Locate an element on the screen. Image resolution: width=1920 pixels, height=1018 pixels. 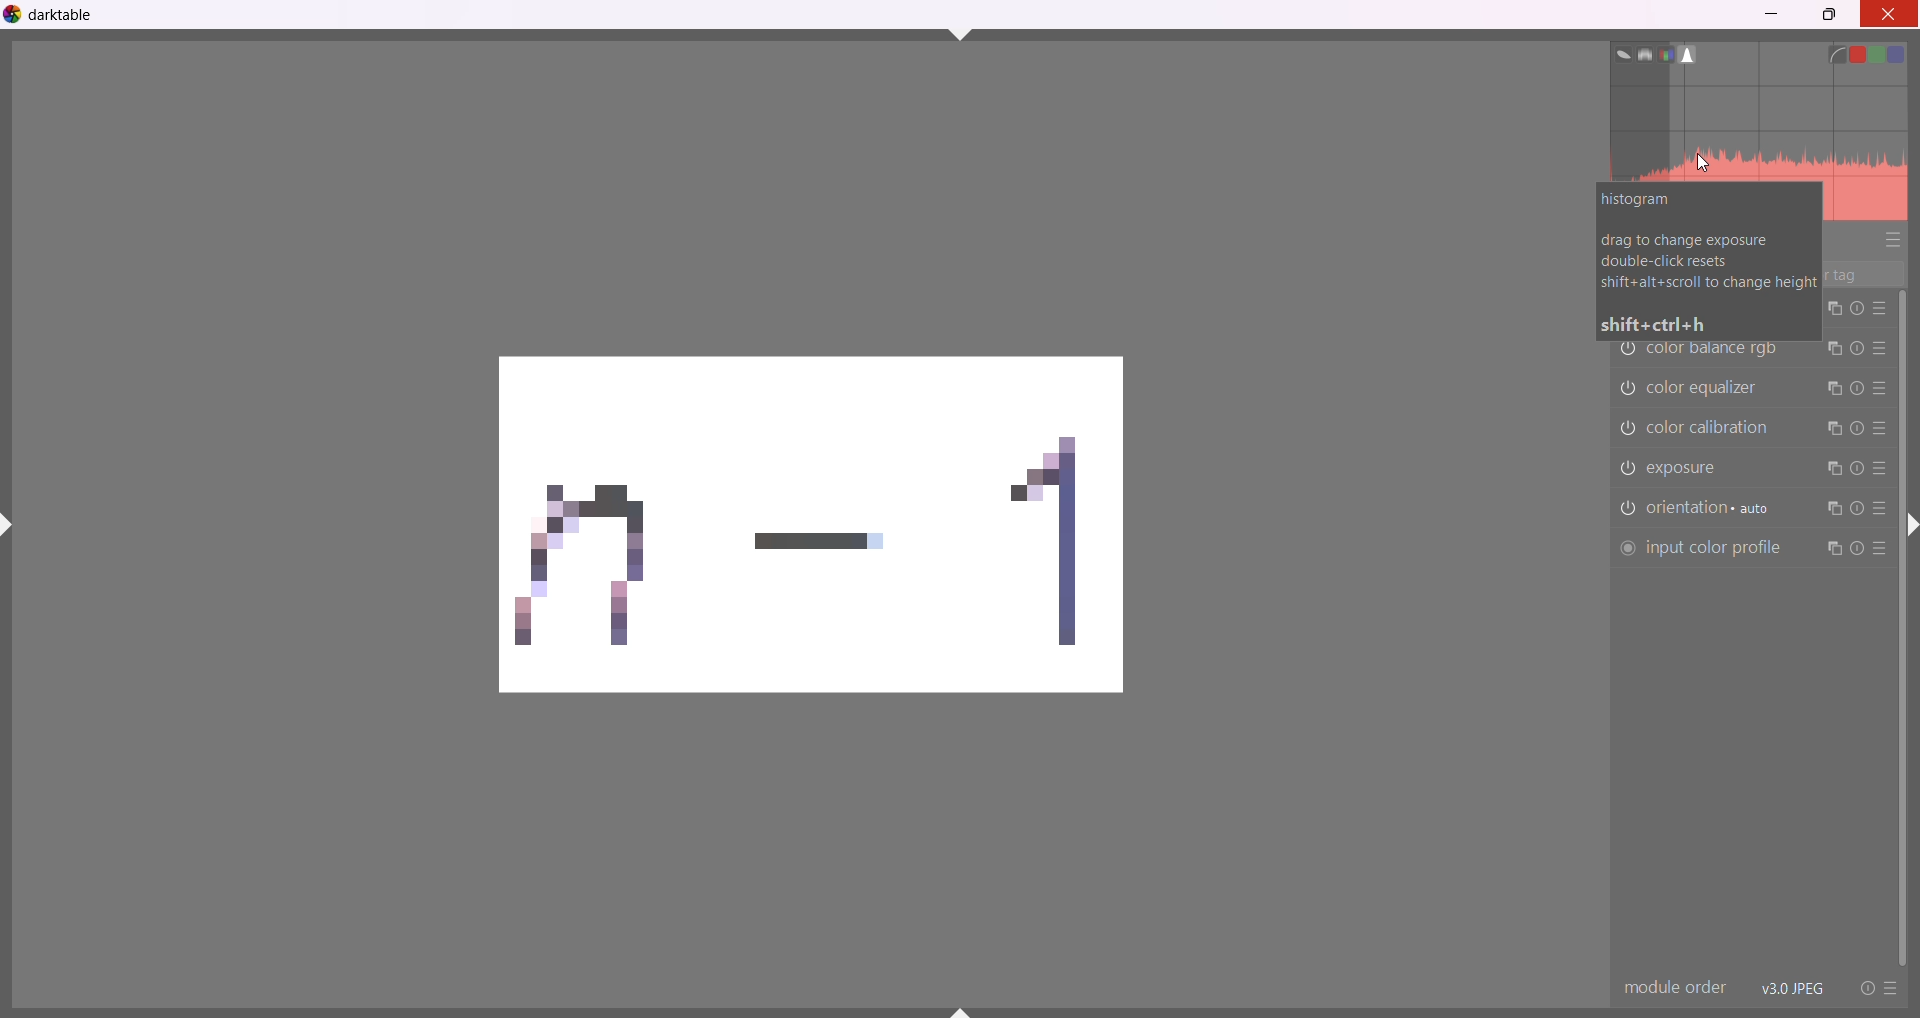
color balance rgb switched off is located at coordinates (1626, 352).